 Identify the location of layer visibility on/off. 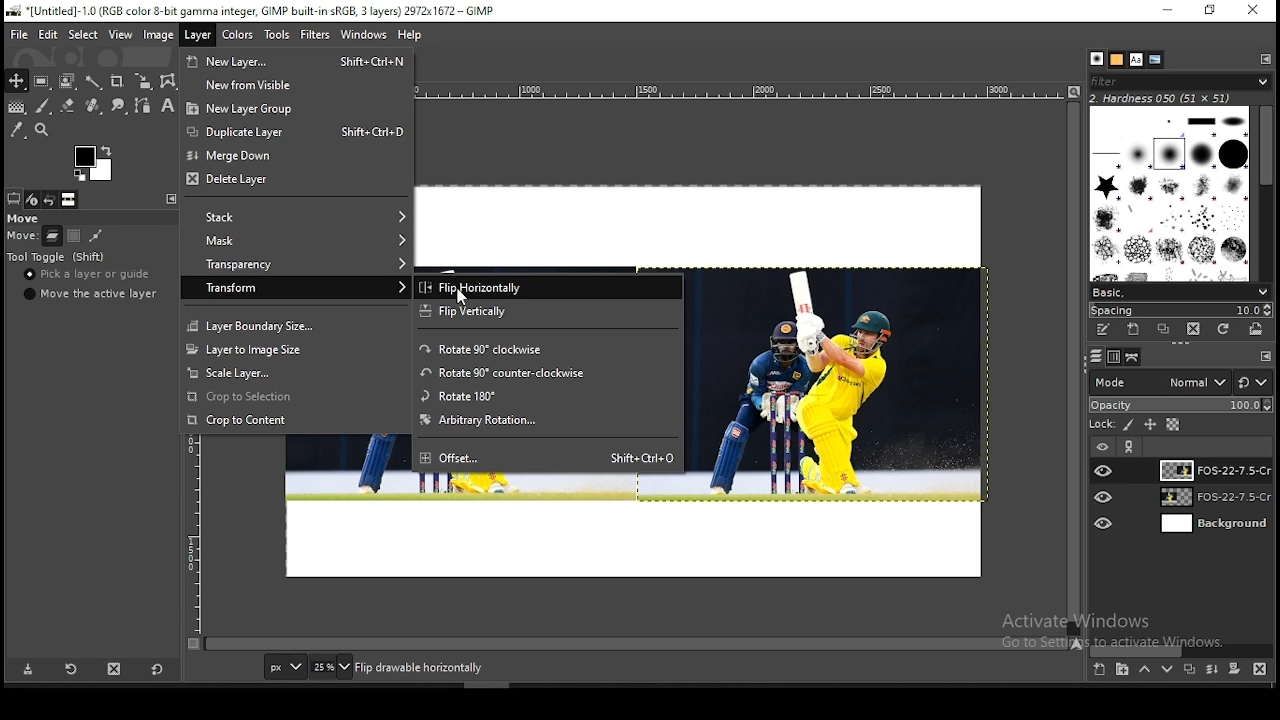
(1104, 470).